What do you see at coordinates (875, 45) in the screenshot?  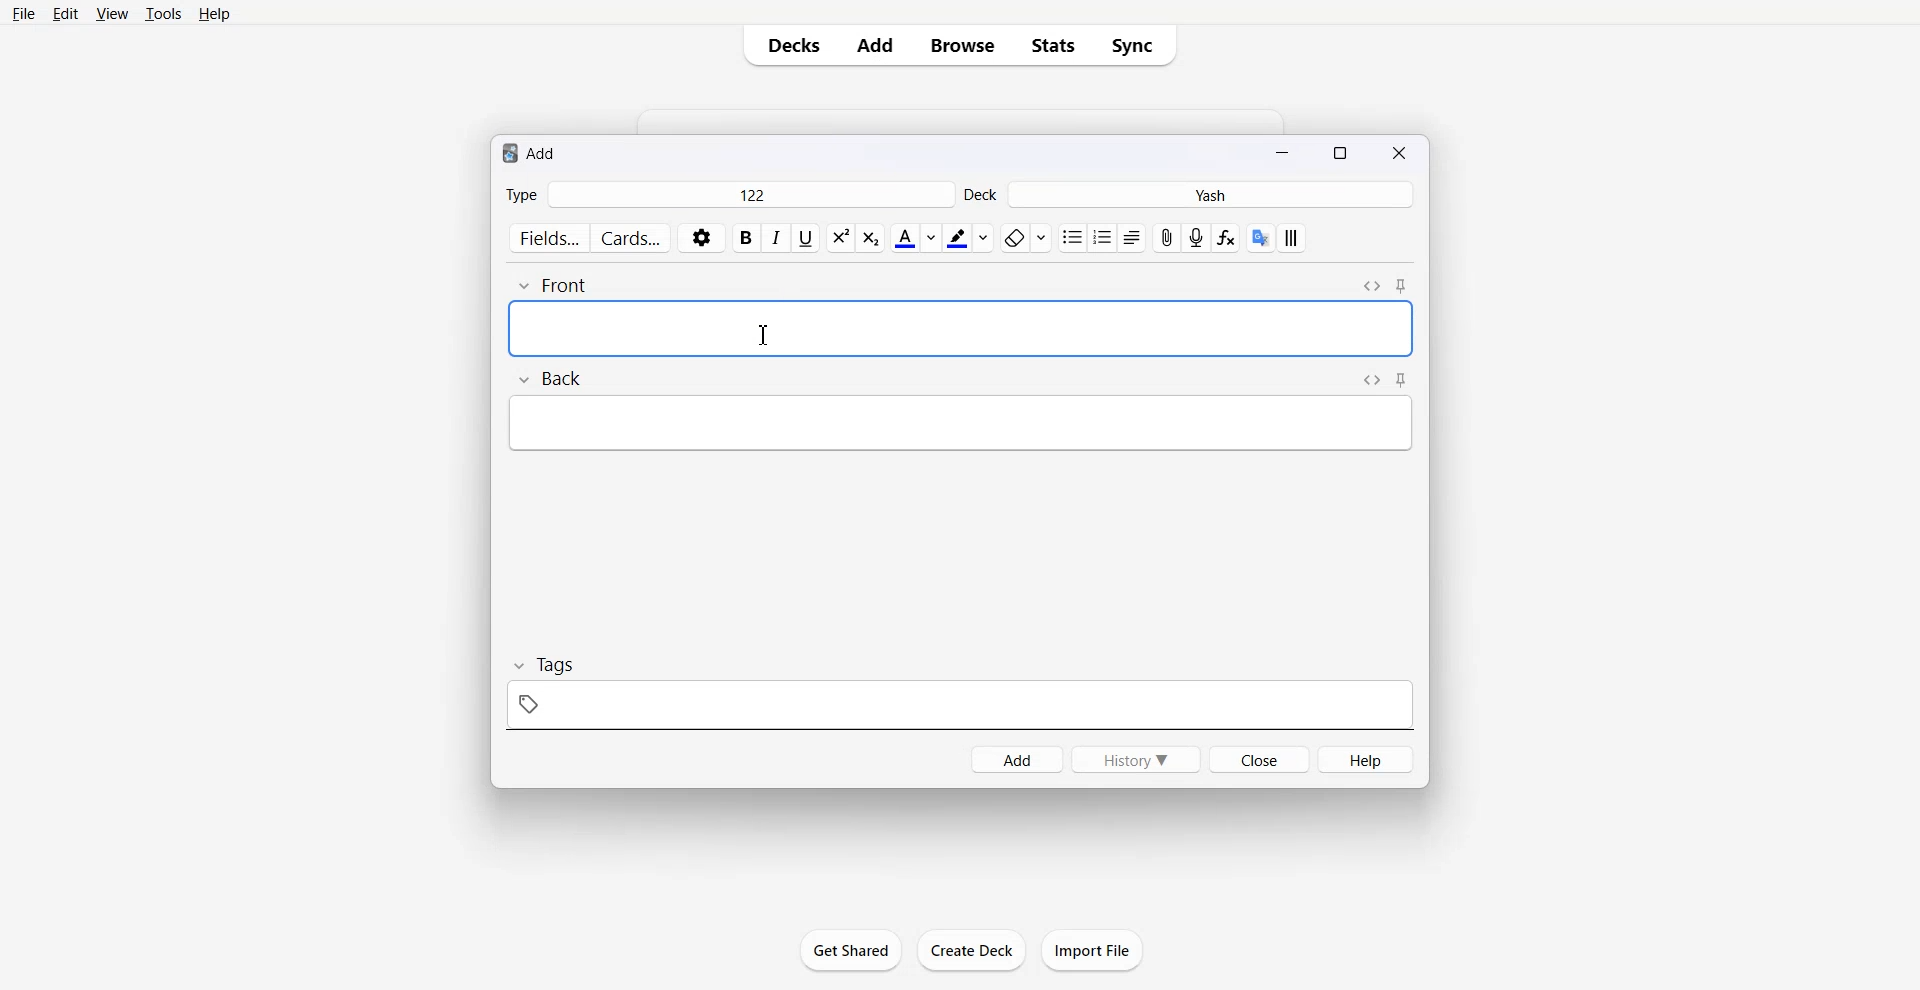 I see `Add` at bounding box center [875, 45].